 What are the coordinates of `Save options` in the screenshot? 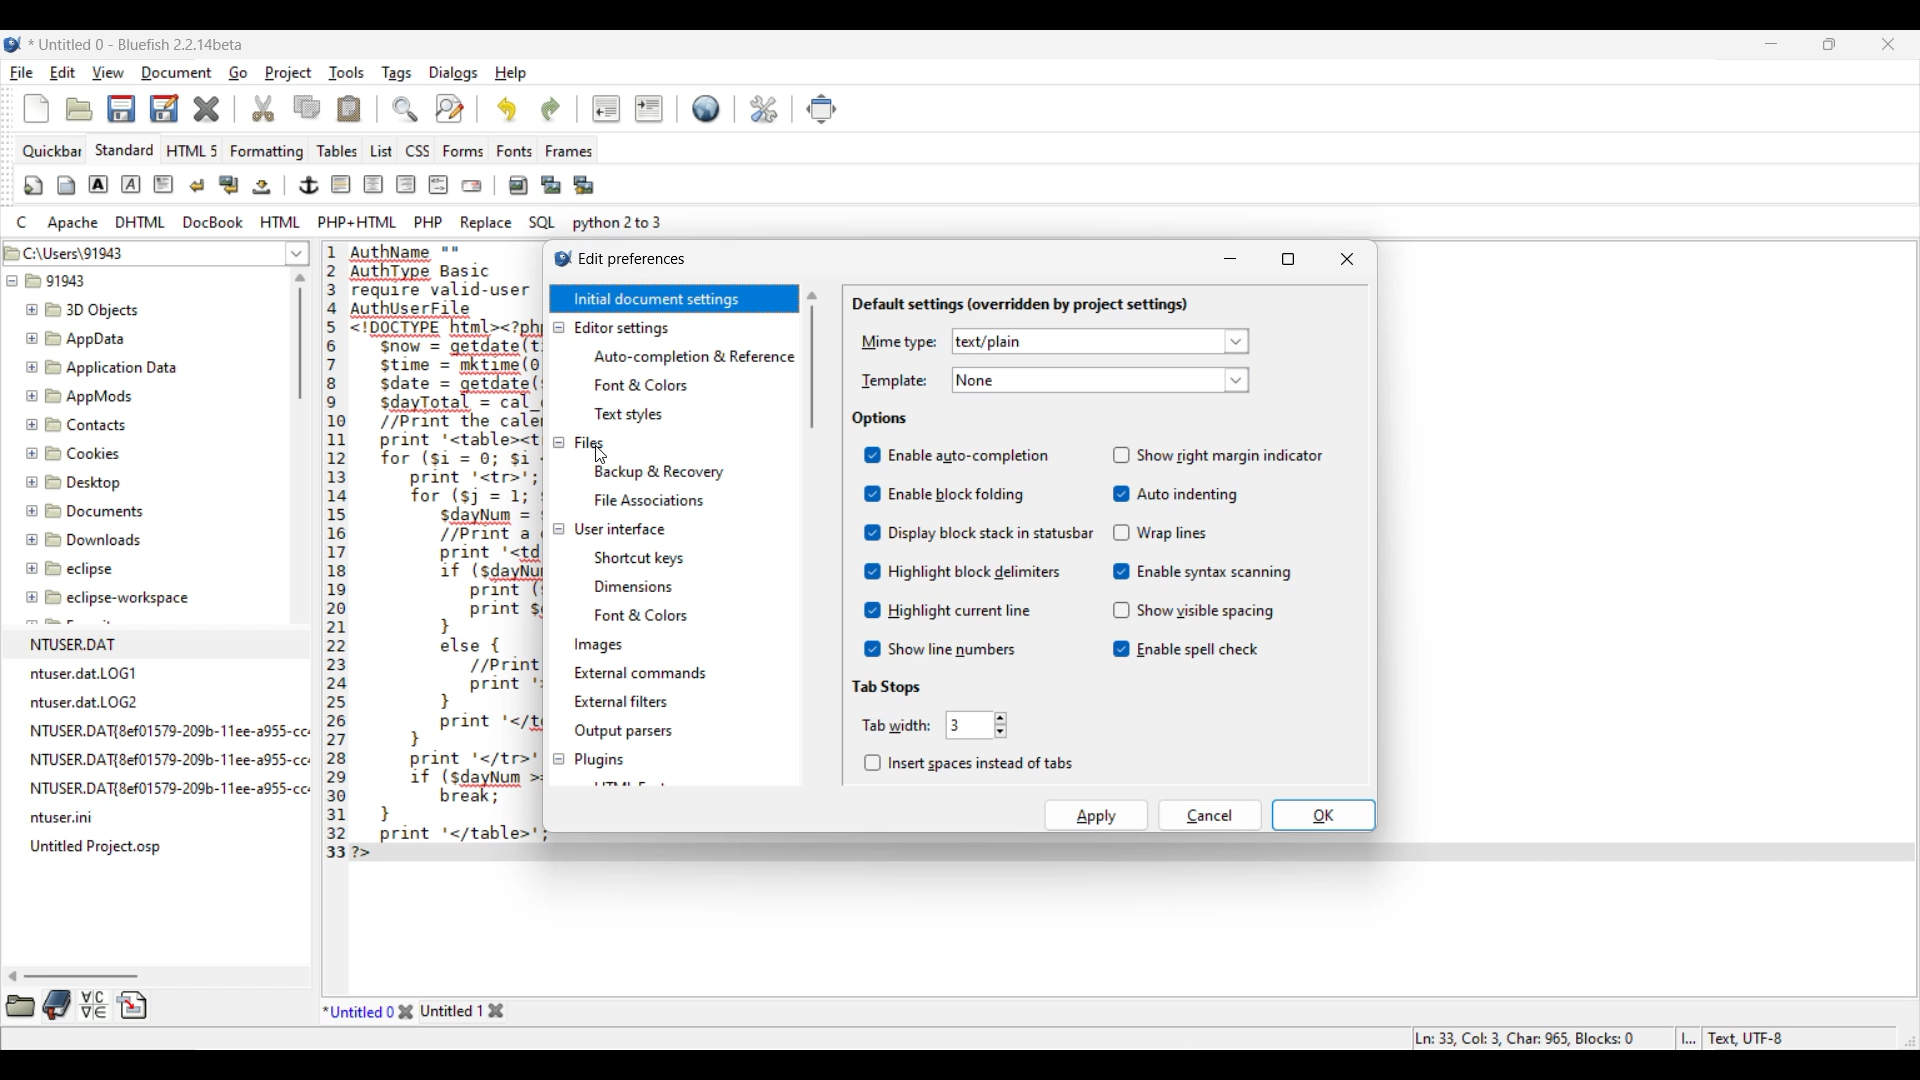 It's located at (144, 108).